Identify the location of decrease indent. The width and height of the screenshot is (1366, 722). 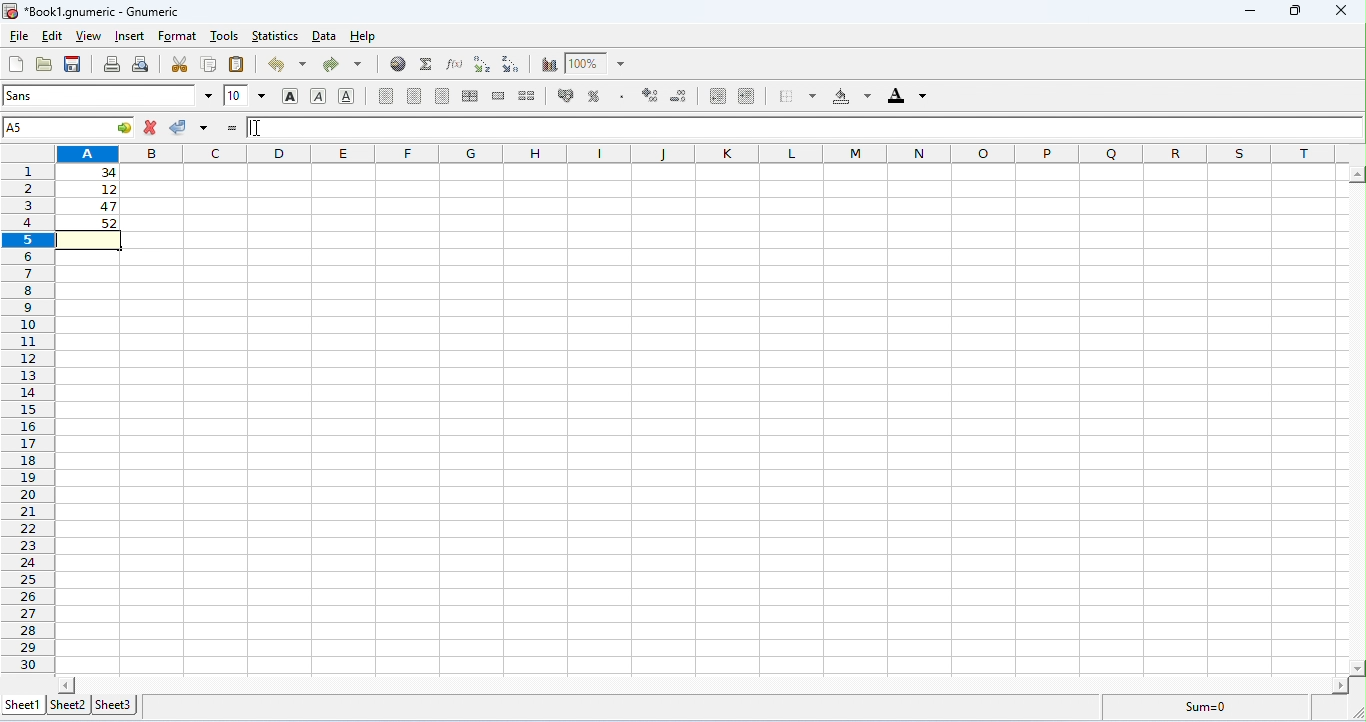
(747, 95).